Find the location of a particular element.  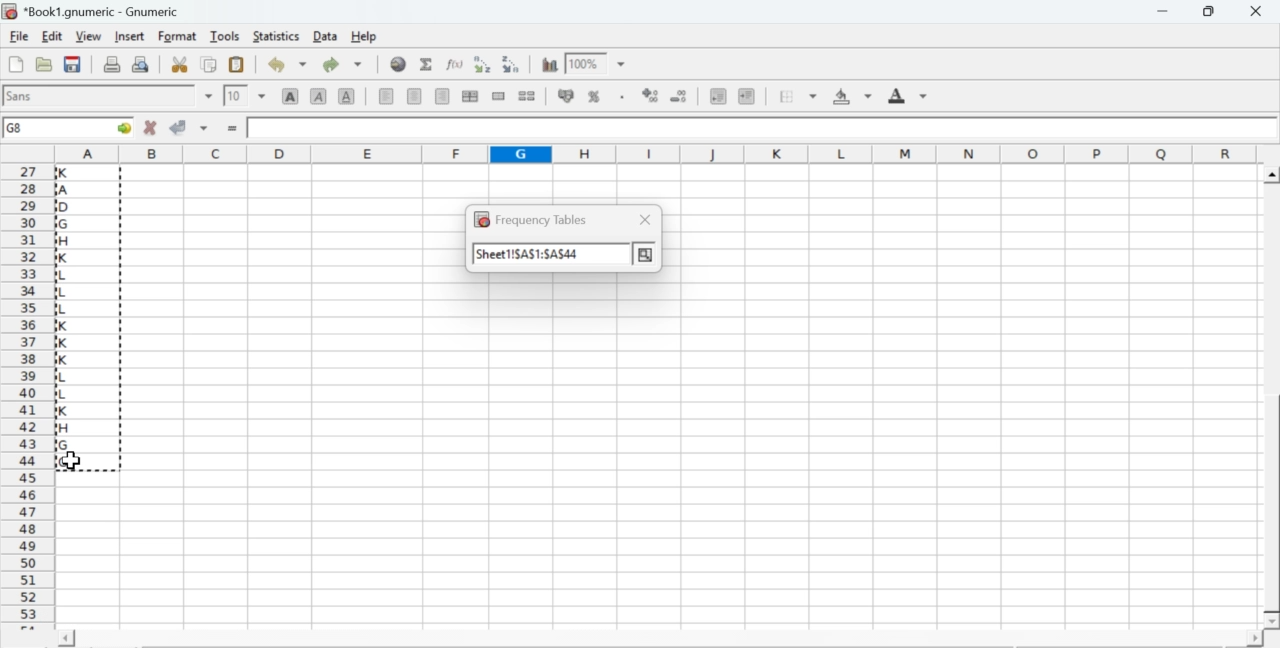

minimize is located at coordinates (1164, 11).